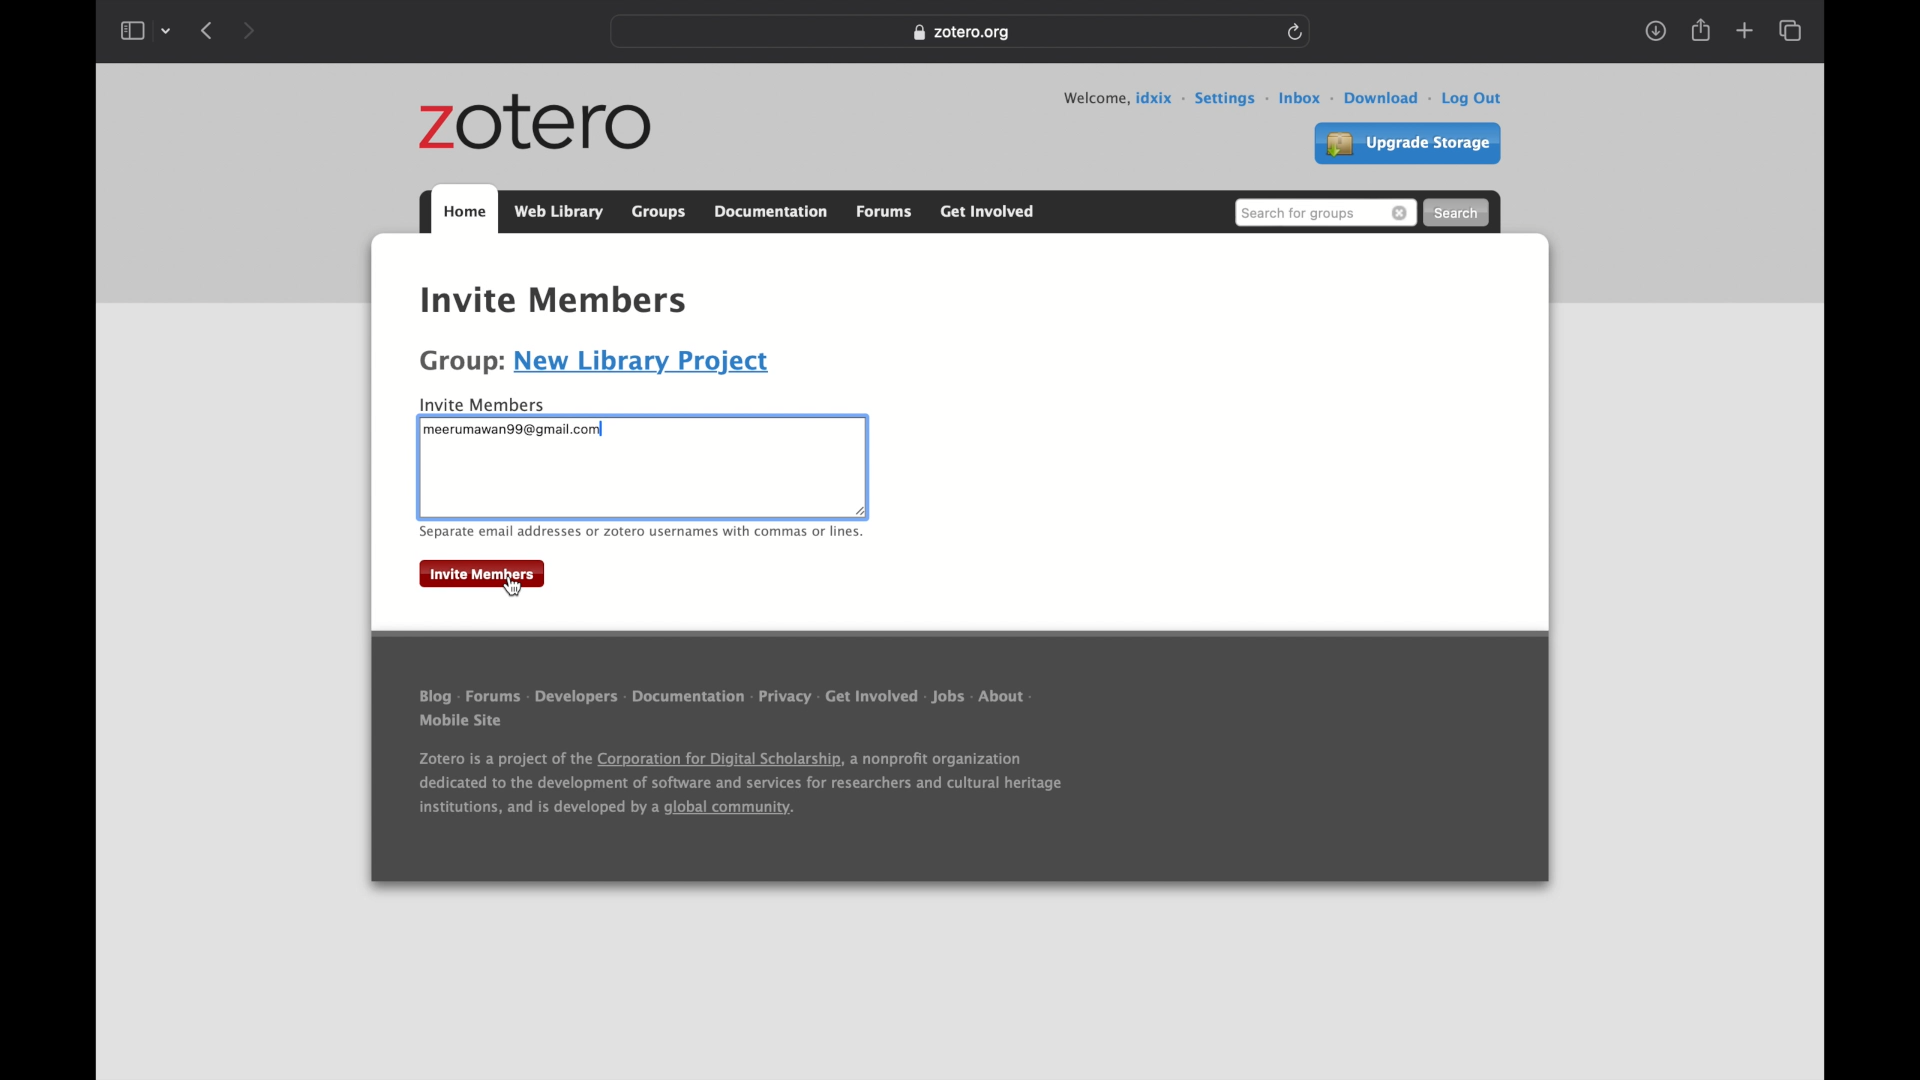 This screenshot has width=1920, height=1080. What do you see at coordinates (643, 361) in the screenshot?
I see `new library project` at bounding box center [643, 361].